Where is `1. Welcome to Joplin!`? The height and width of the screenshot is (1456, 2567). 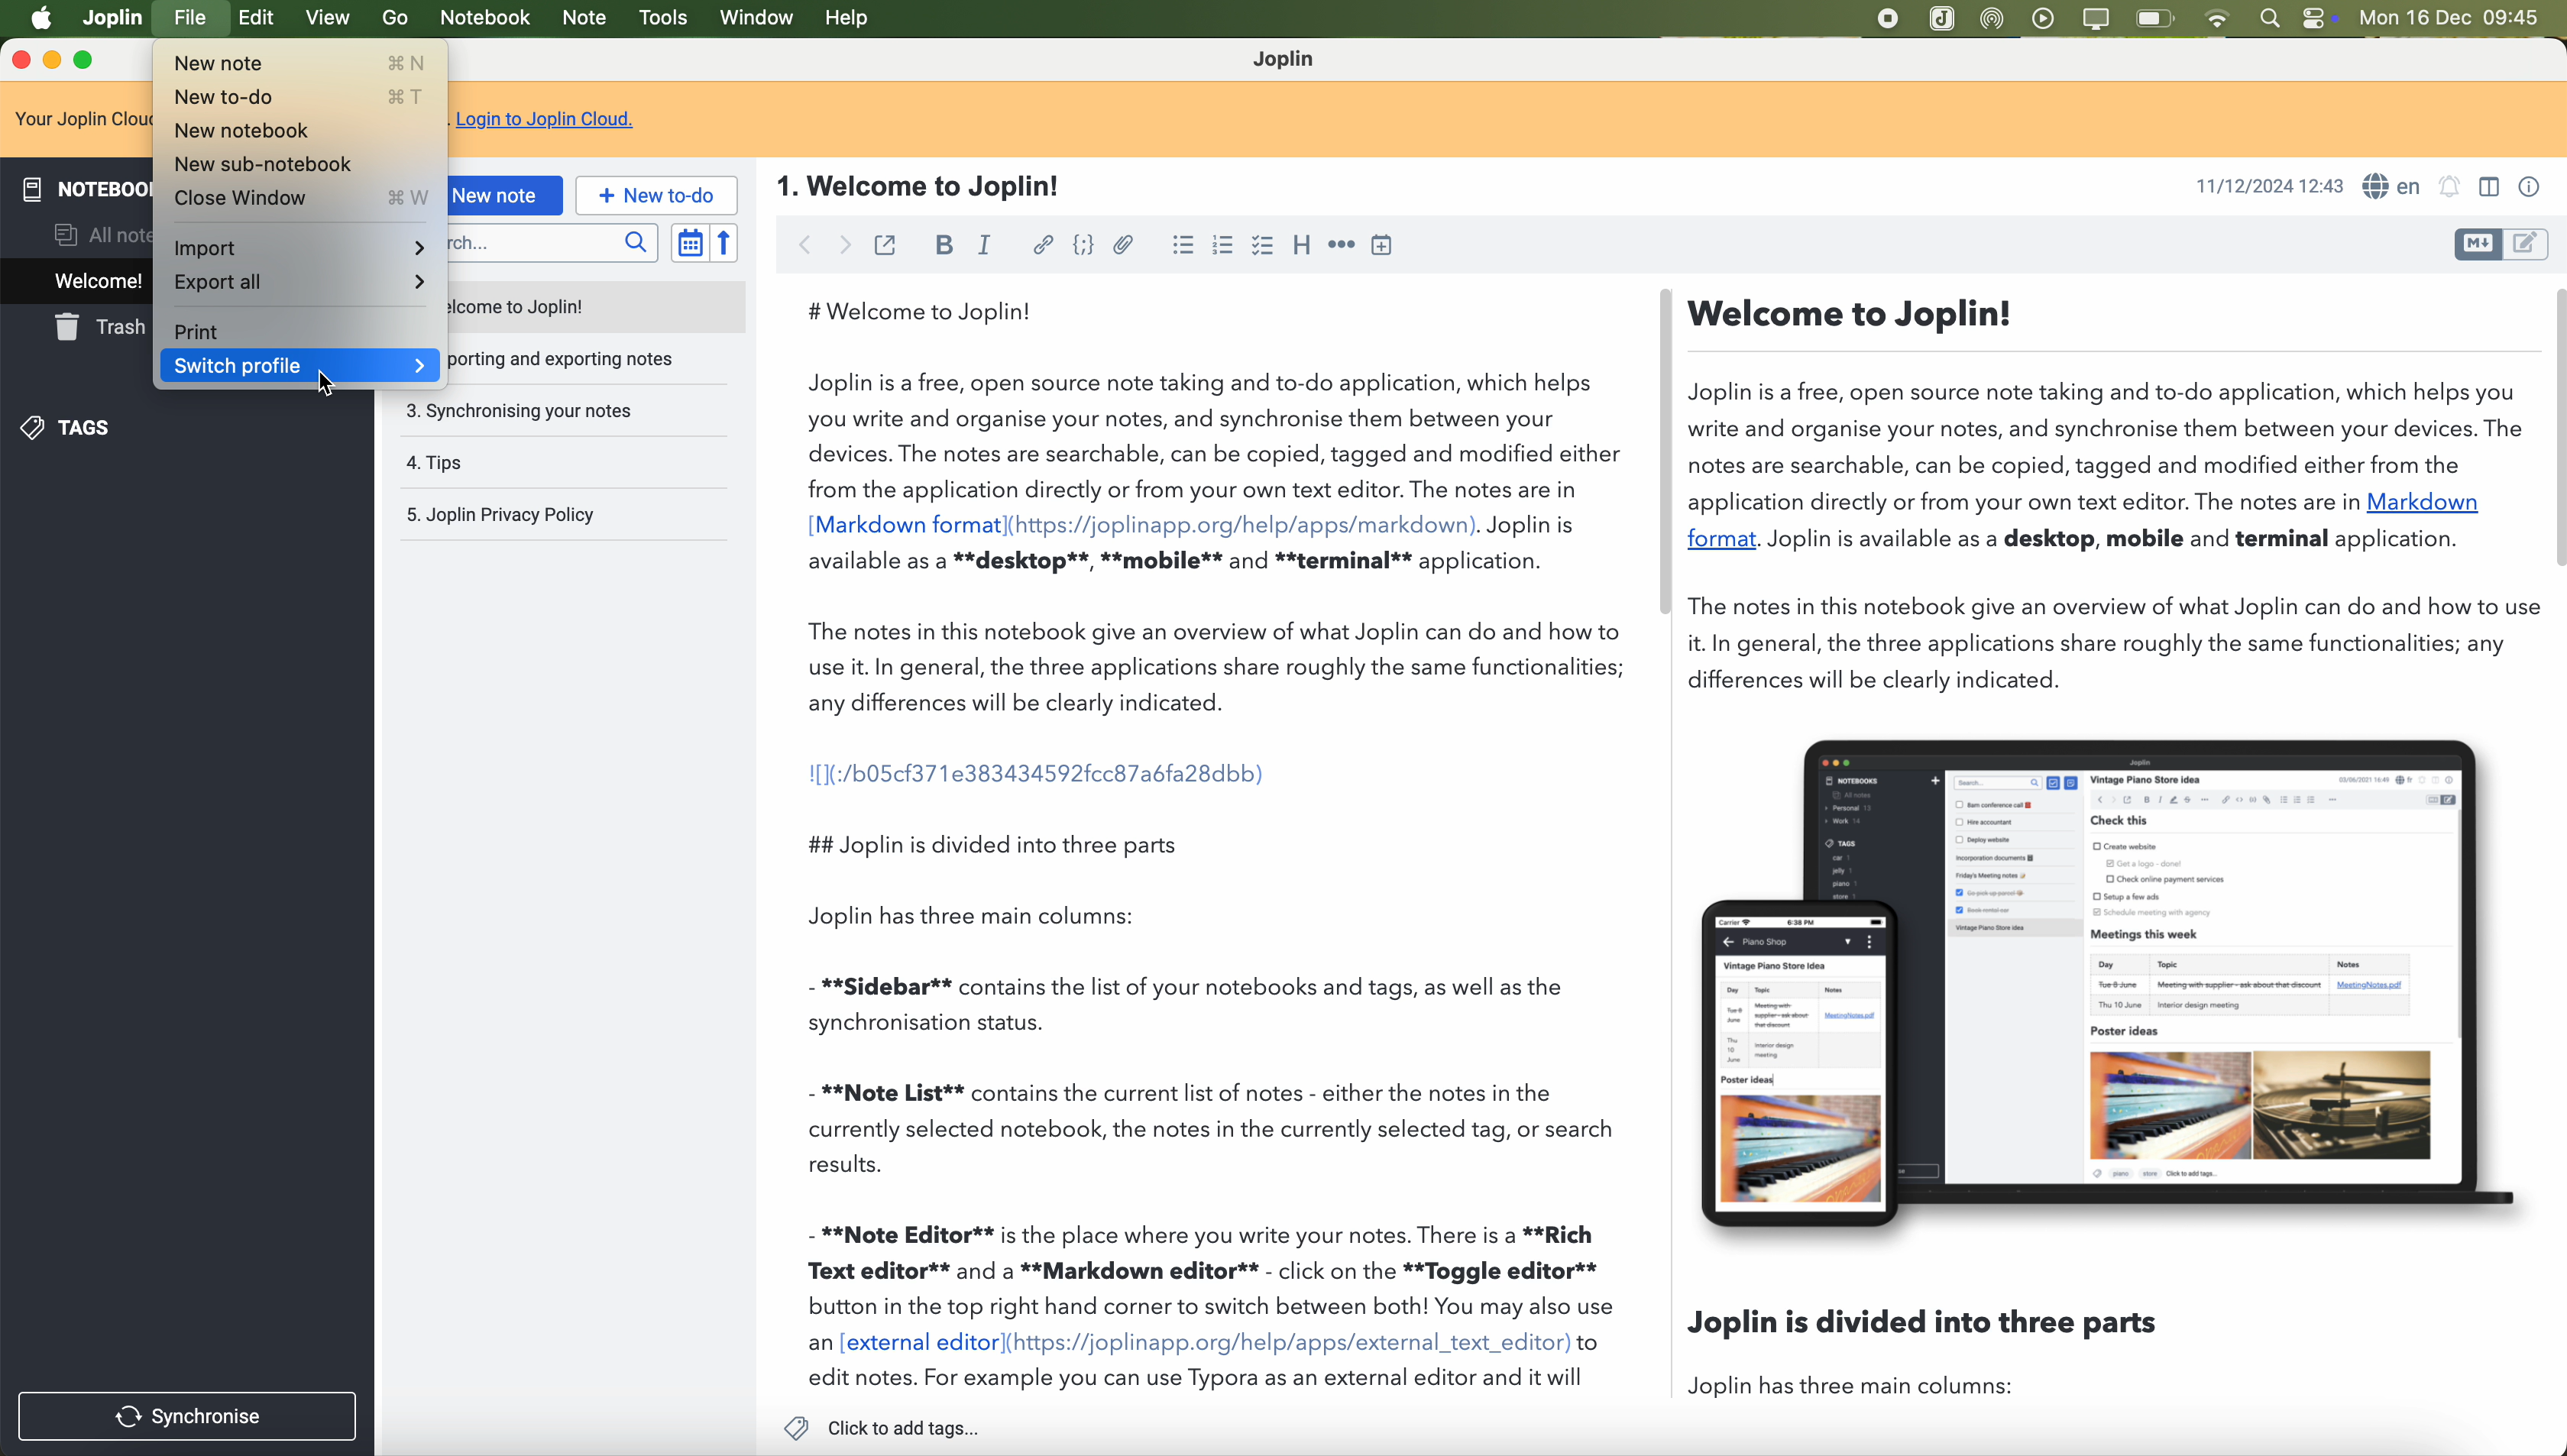 1. Welcome to Joplin! is located at coordinates (931, 187).